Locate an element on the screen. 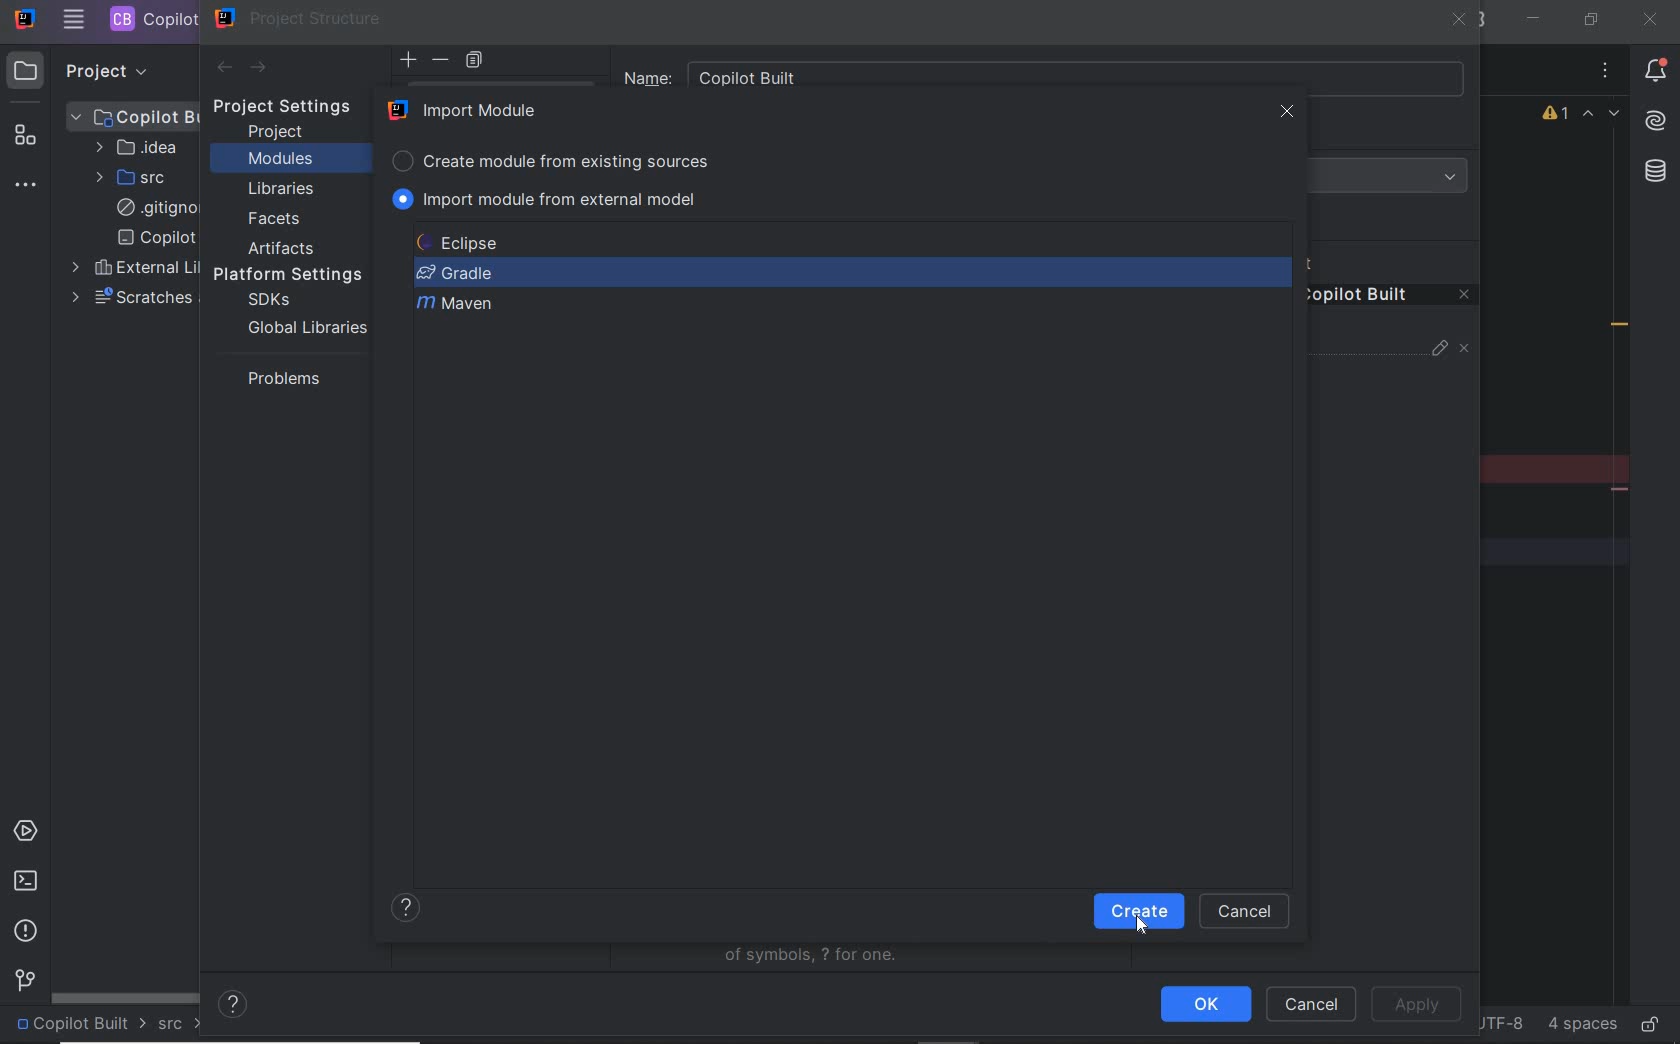 The width and height of the screenshot is (1680, 1044). problems is located at coordinates (279, 378).